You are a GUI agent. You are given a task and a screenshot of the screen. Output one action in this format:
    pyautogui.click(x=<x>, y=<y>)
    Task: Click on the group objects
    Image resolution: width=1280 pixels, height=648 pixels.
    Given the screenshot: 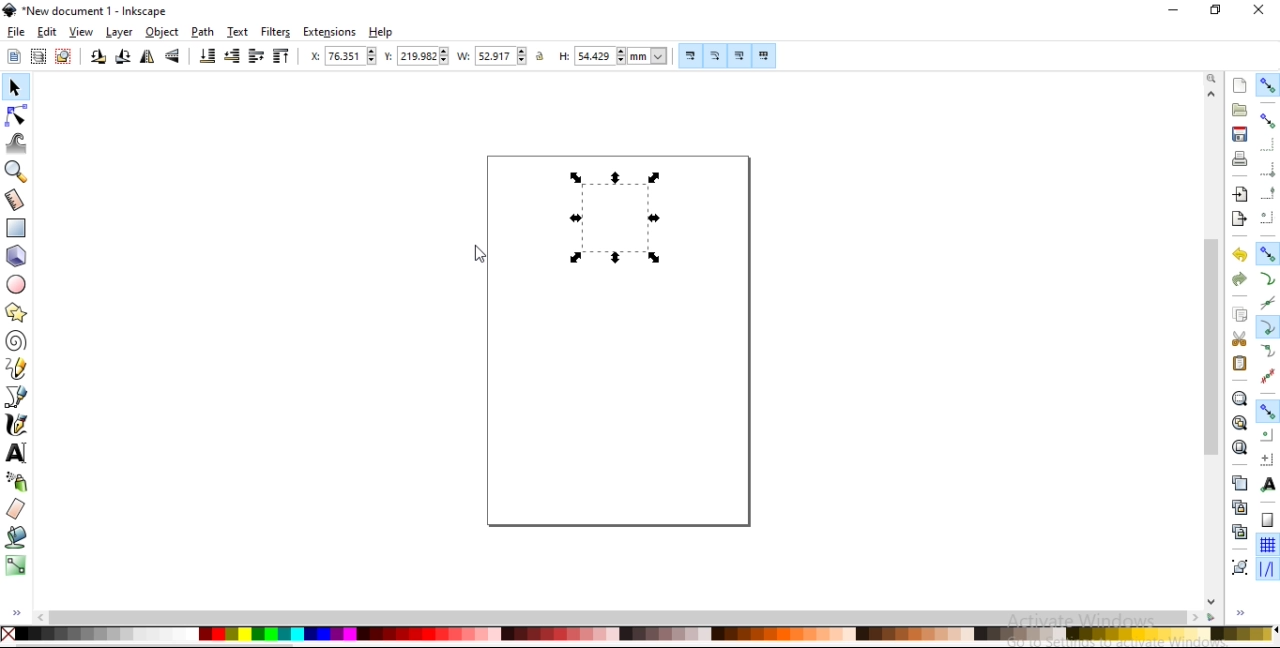 What is the action you would take?
    pyautogui.click(x=1238, y=567)
    